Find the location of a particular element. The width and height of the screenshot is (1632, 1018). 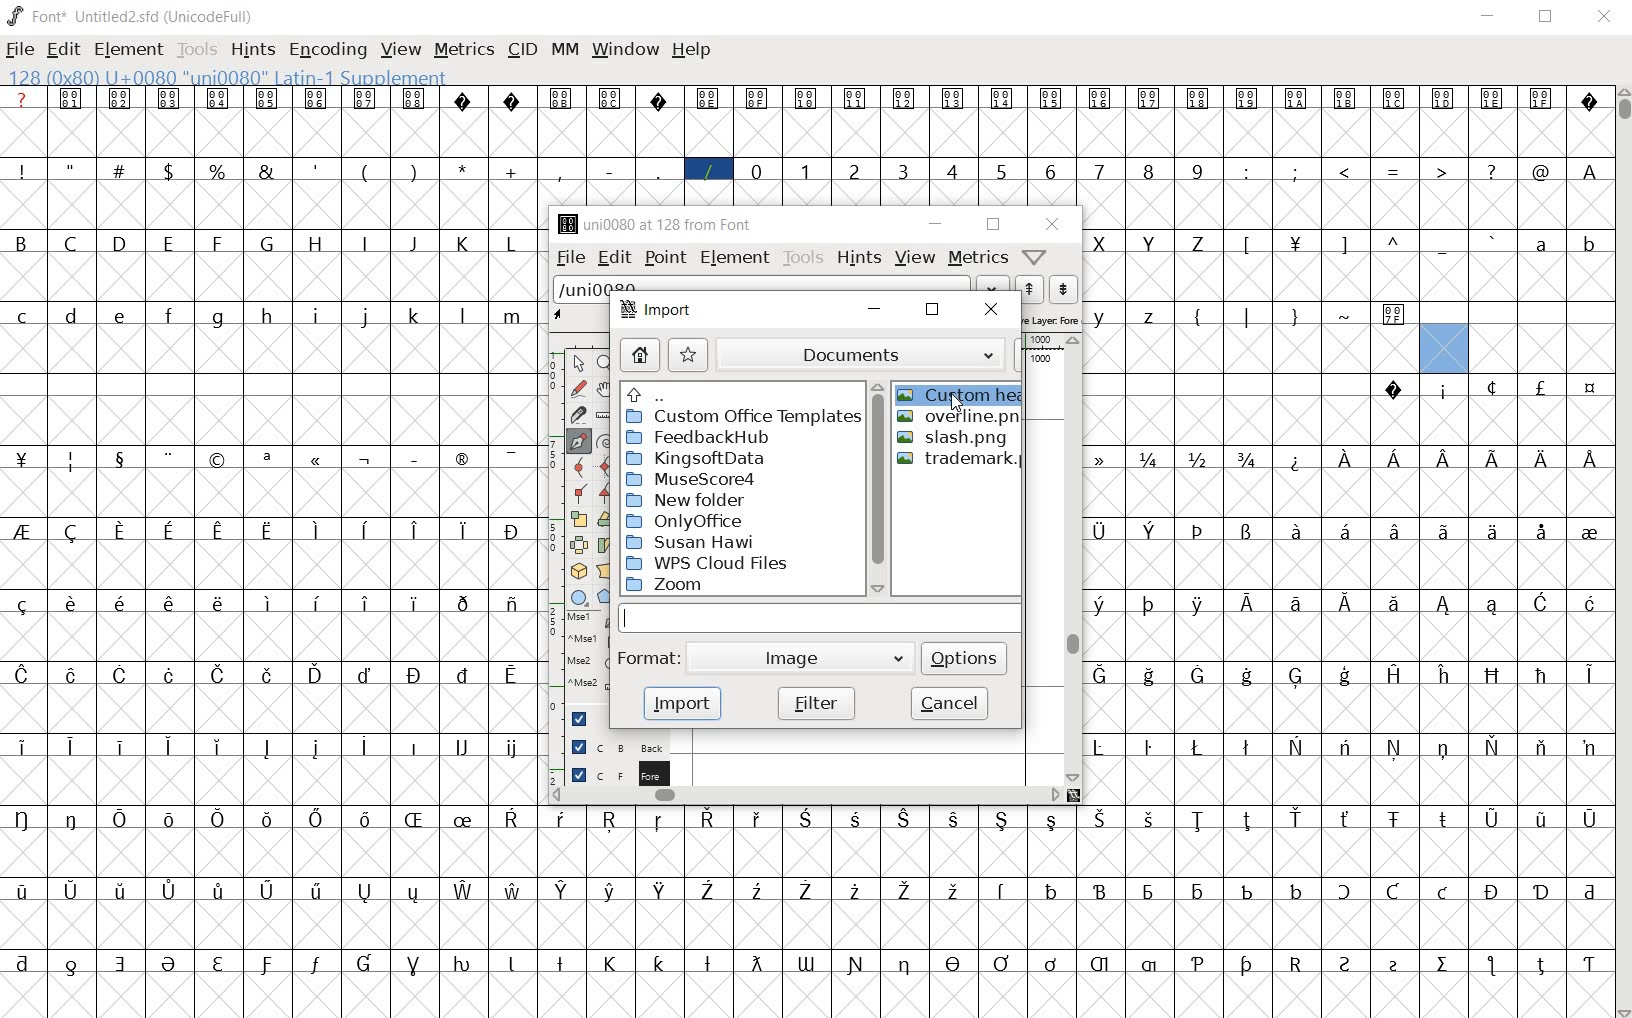

glyph is located at coordinates (1001, 963).